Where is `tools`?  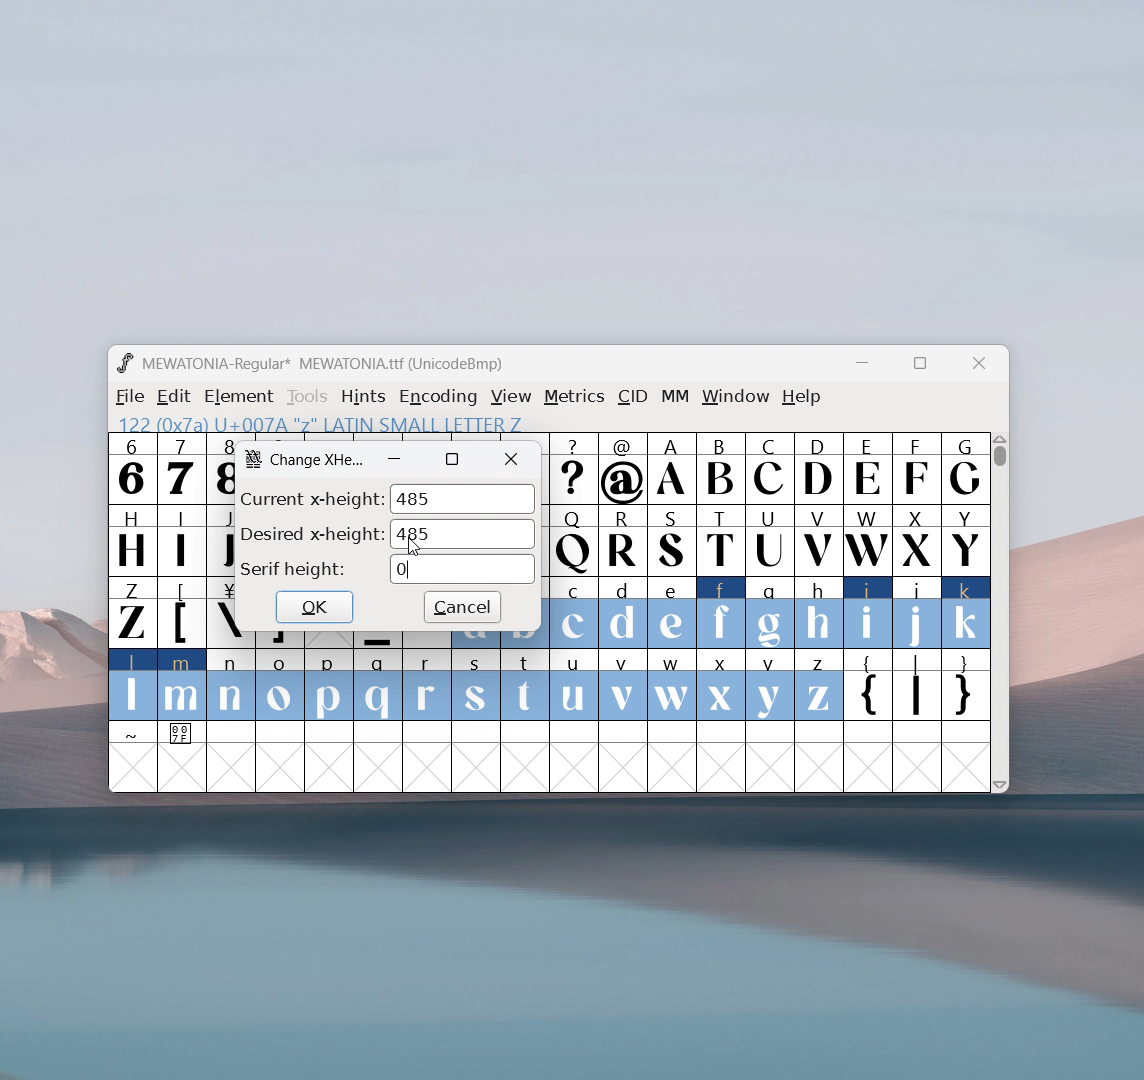
tools is located at coordinates (308, 397).